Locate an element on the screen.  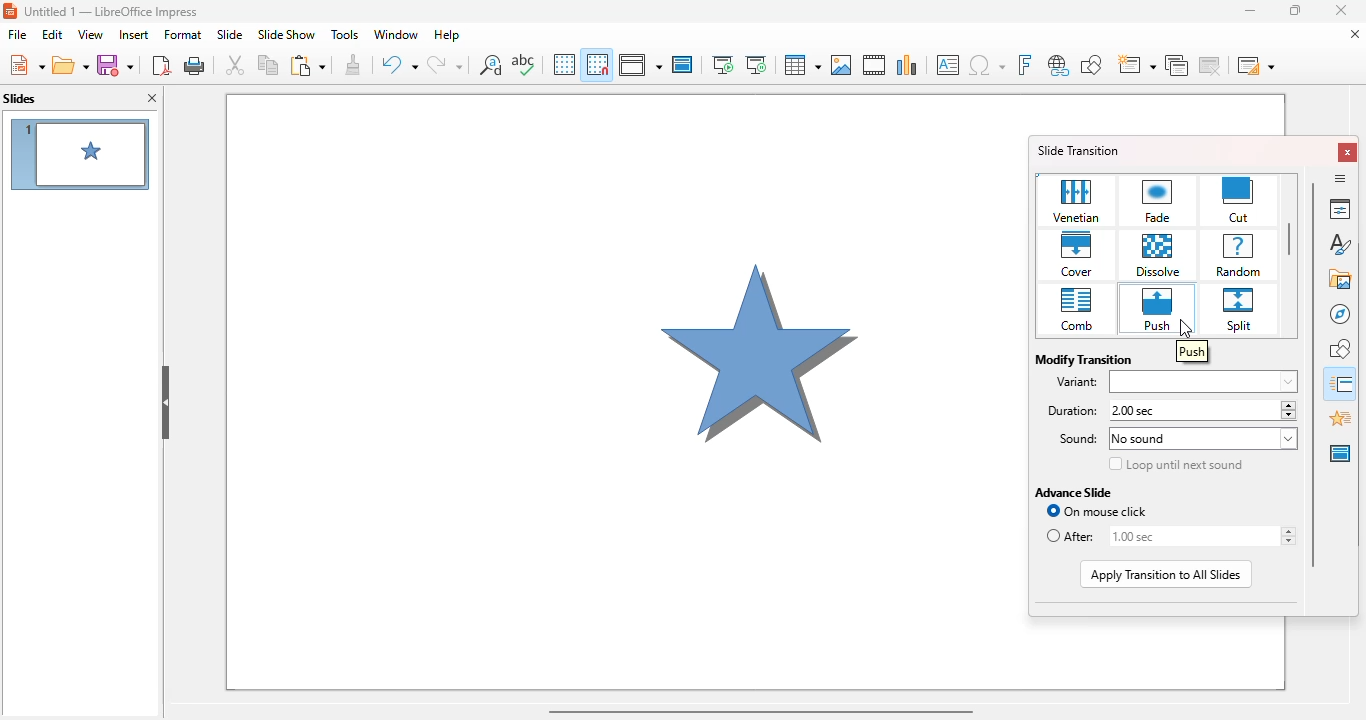
paste is located at coordinates (307, 65).